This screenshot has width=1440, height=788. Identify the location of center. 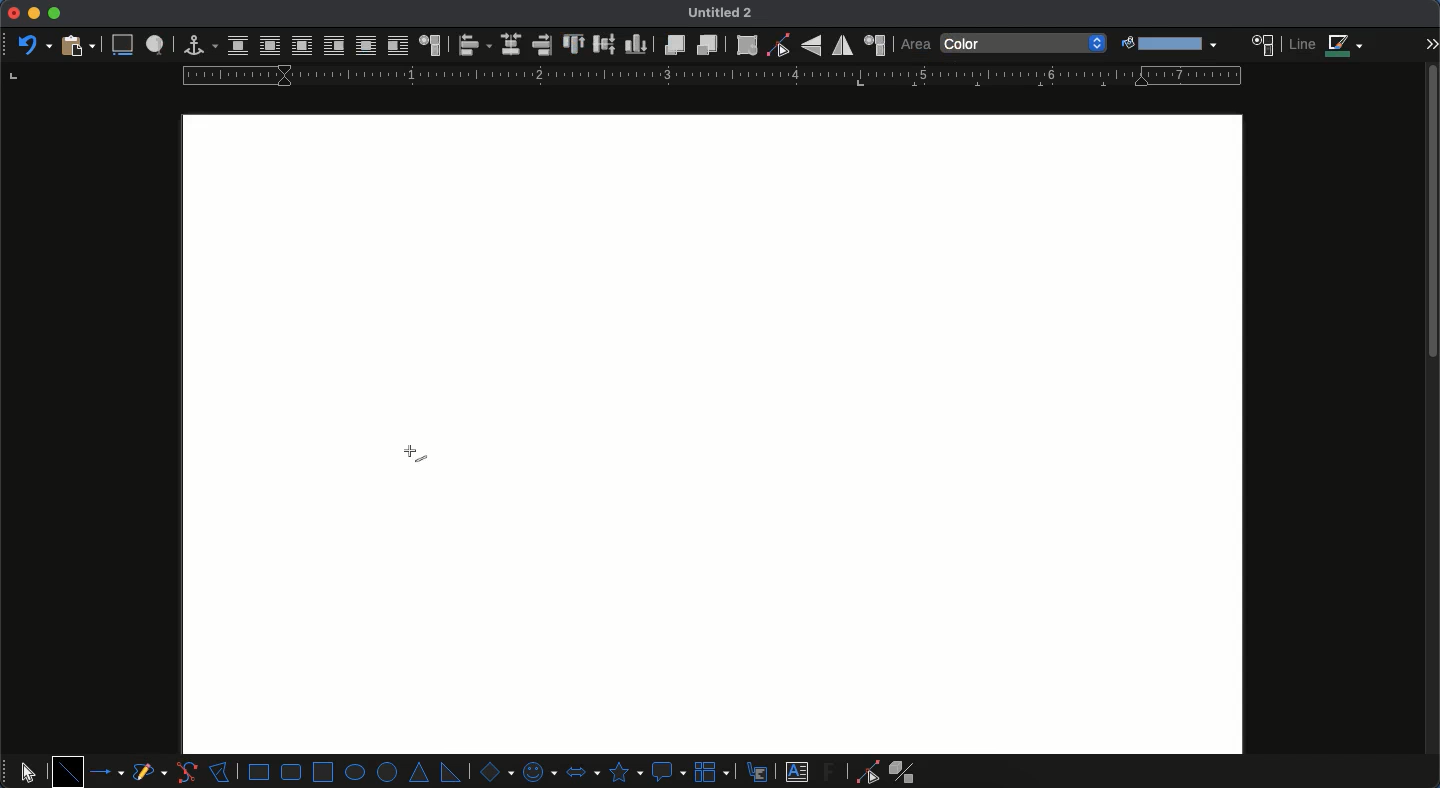
(511, 44).